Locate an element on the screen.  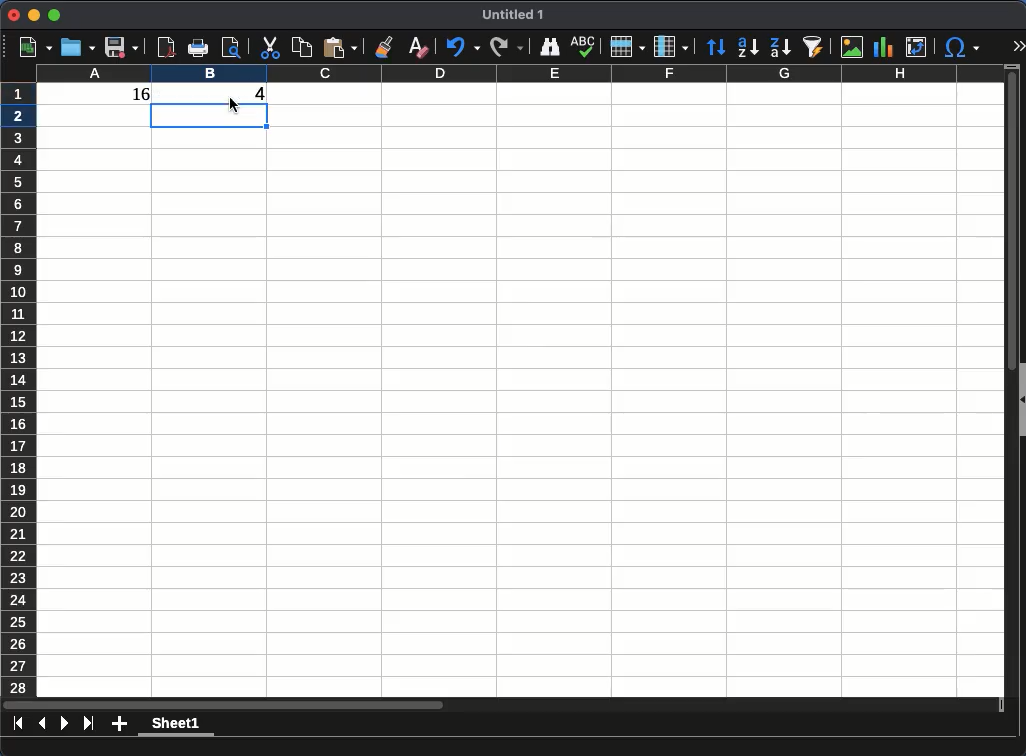
cut is located at coordinates (269, 48).